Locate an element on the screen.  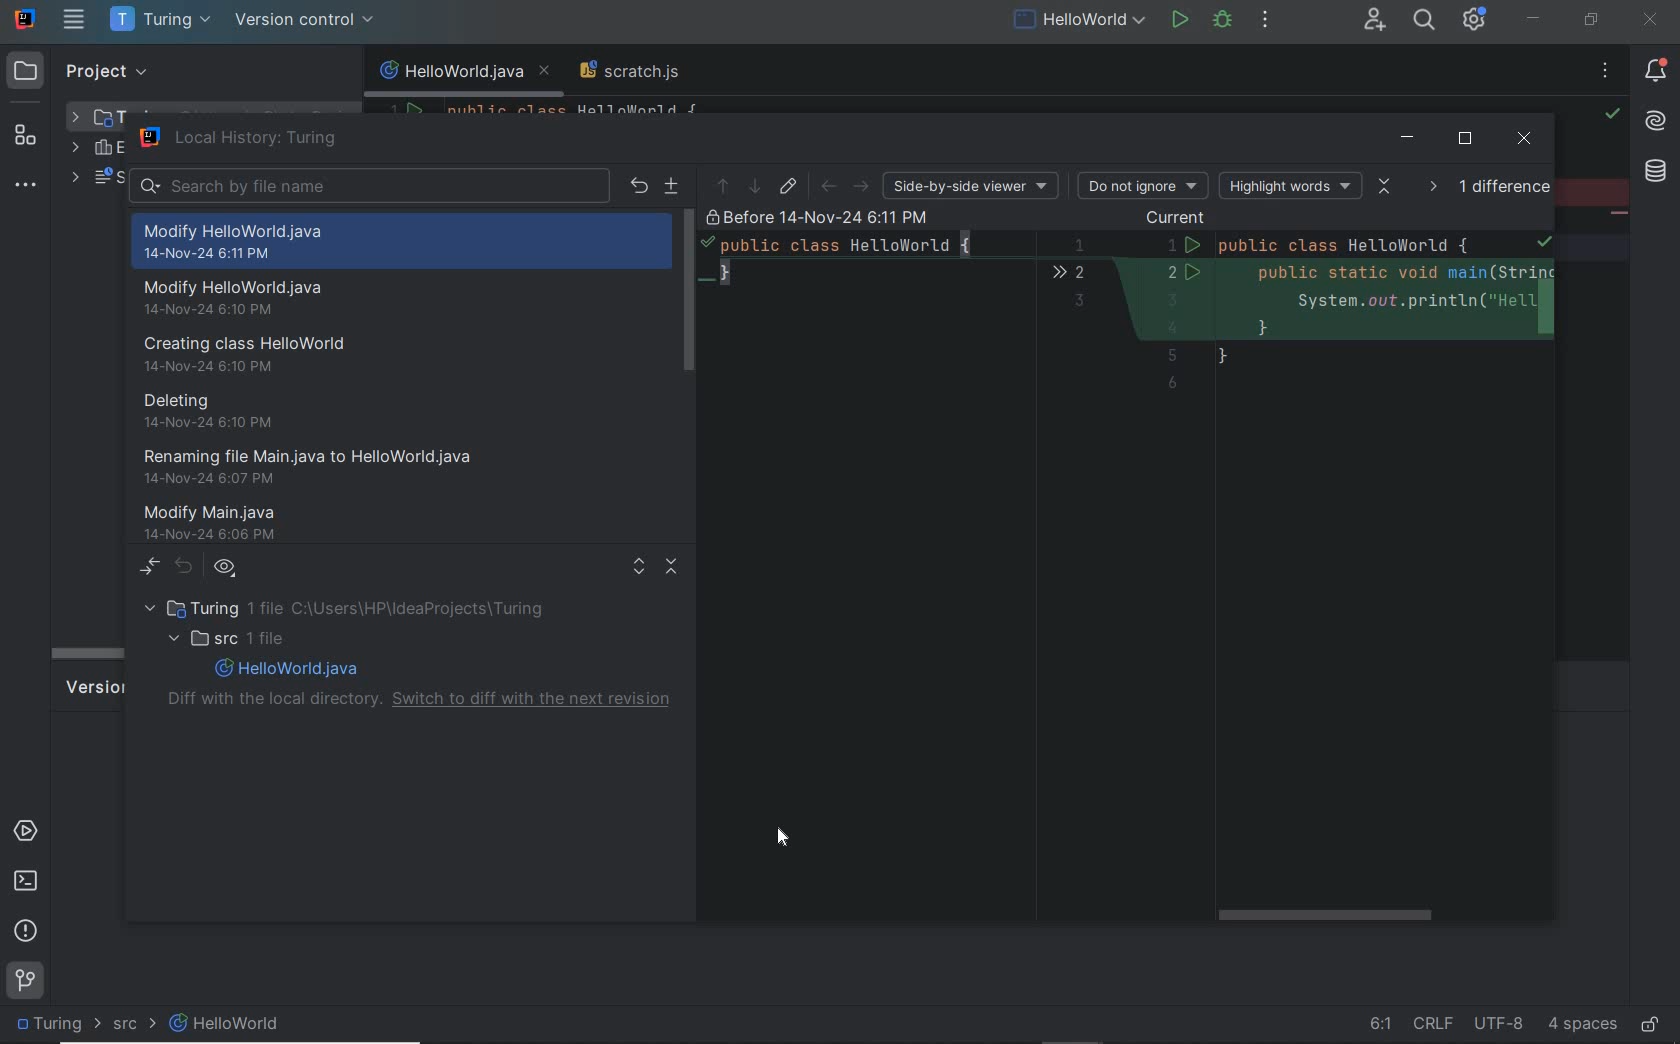
go to line is located at coordinates (1382, 1022).